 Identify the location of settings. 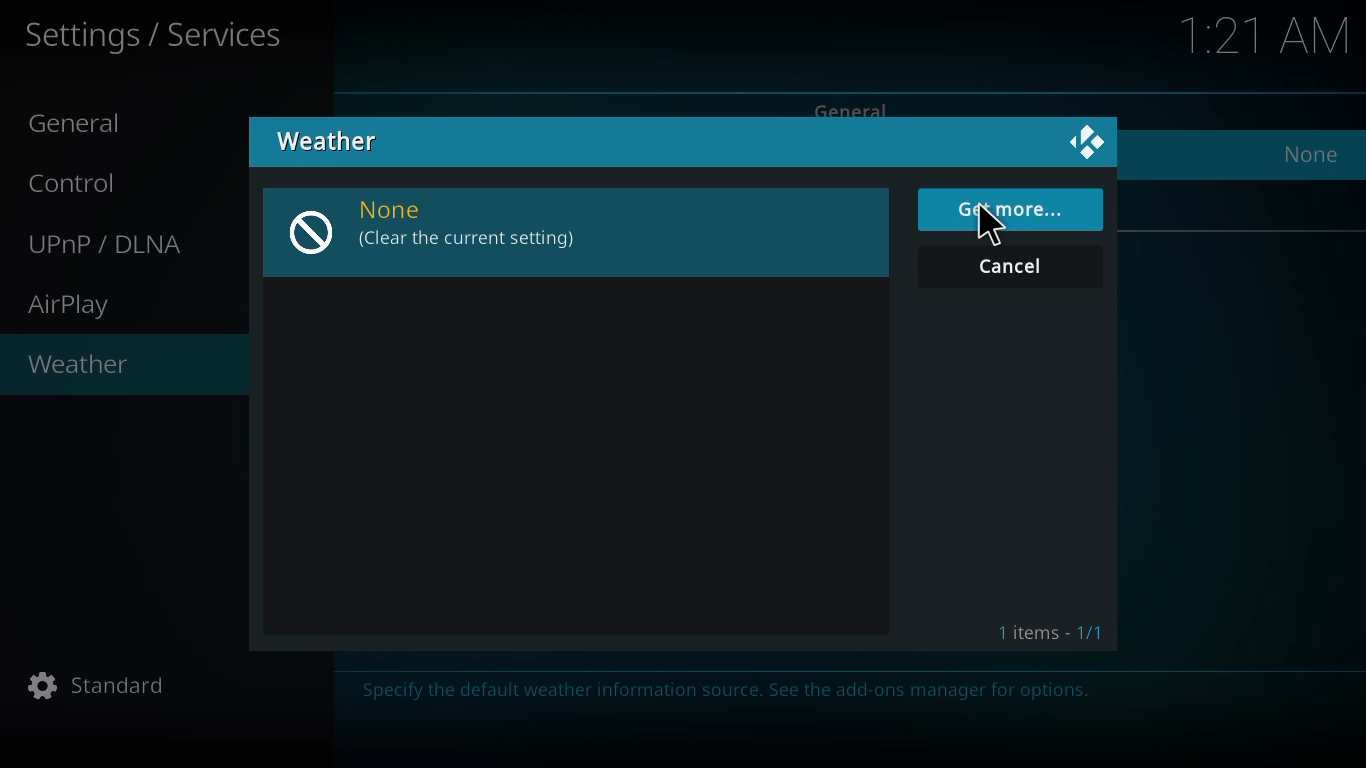
(156, 36).